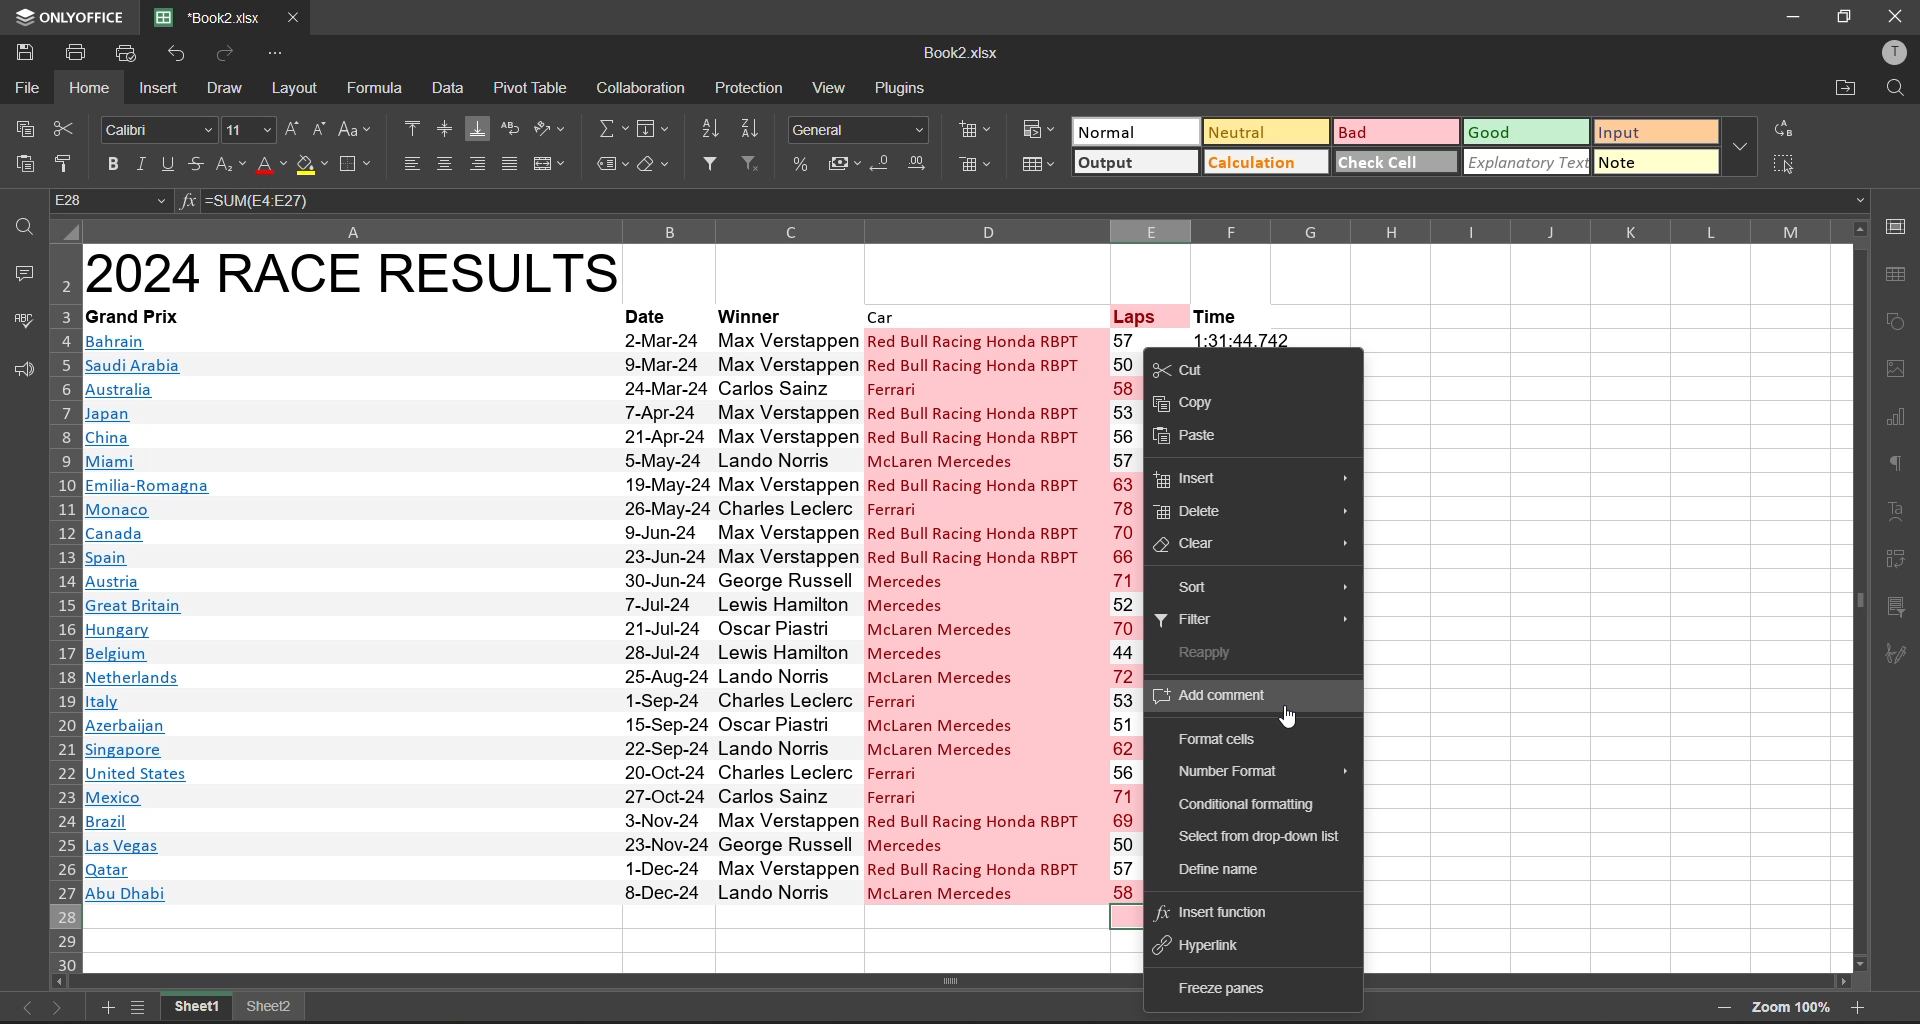 The image size is (1920, 1024). I want to click on fields, so click(647, 133).